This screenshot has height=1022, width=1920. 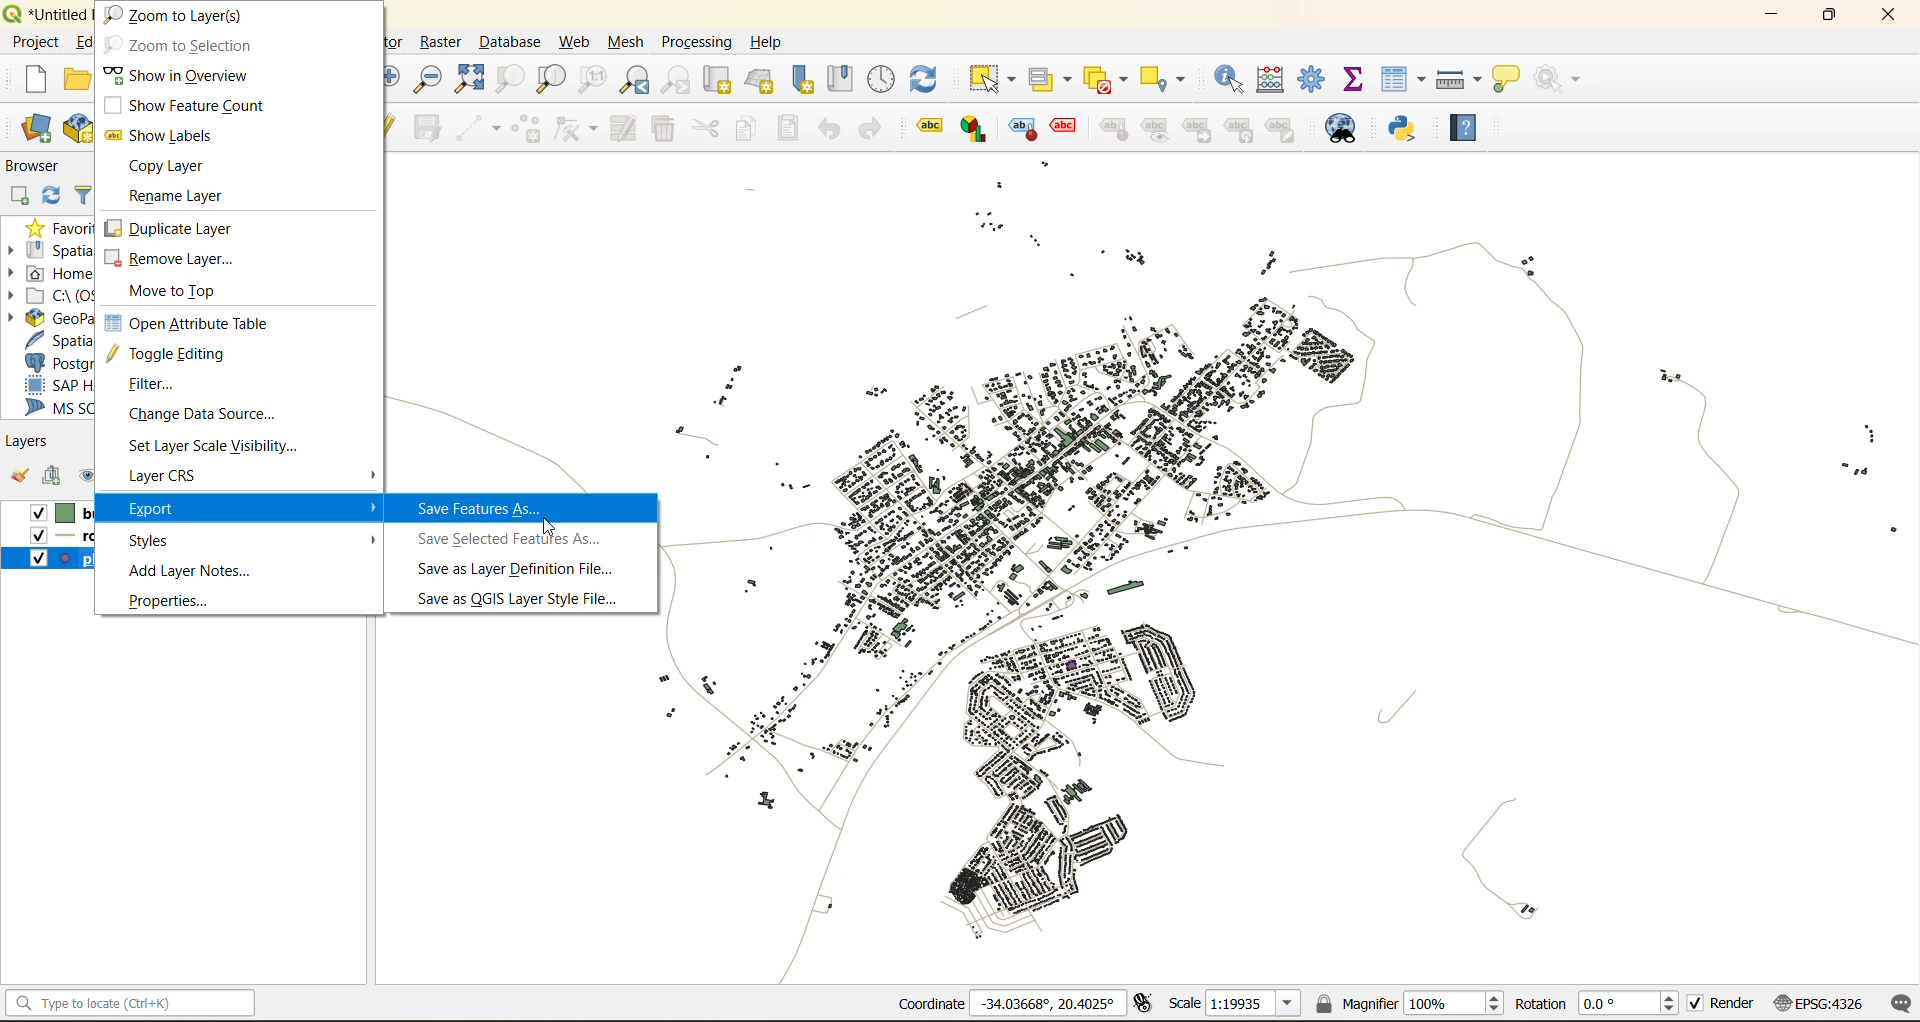 I want to click on rotate a label, so click(x=1246, y=131).